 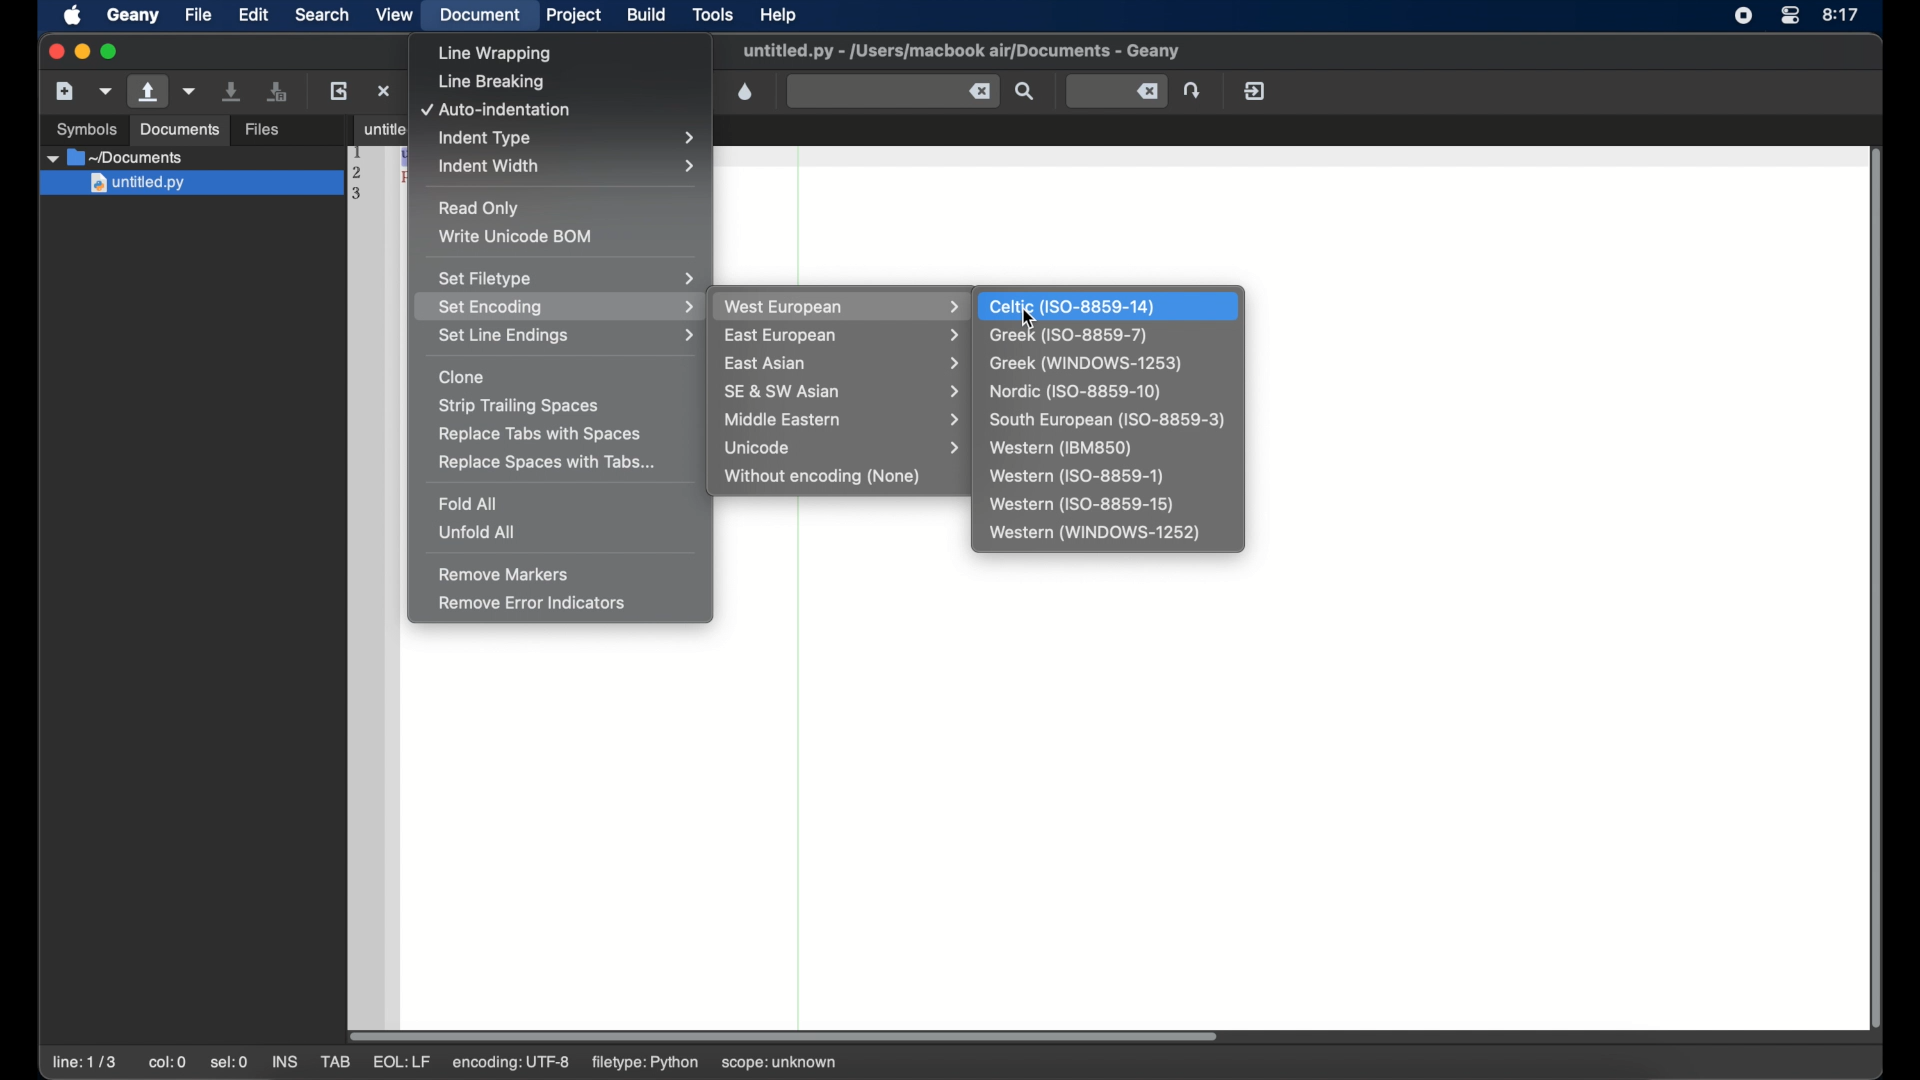 What do you see at coordinates (569, 166) in the screenshot?
I see `indent width` at bounding box center [569, 166].